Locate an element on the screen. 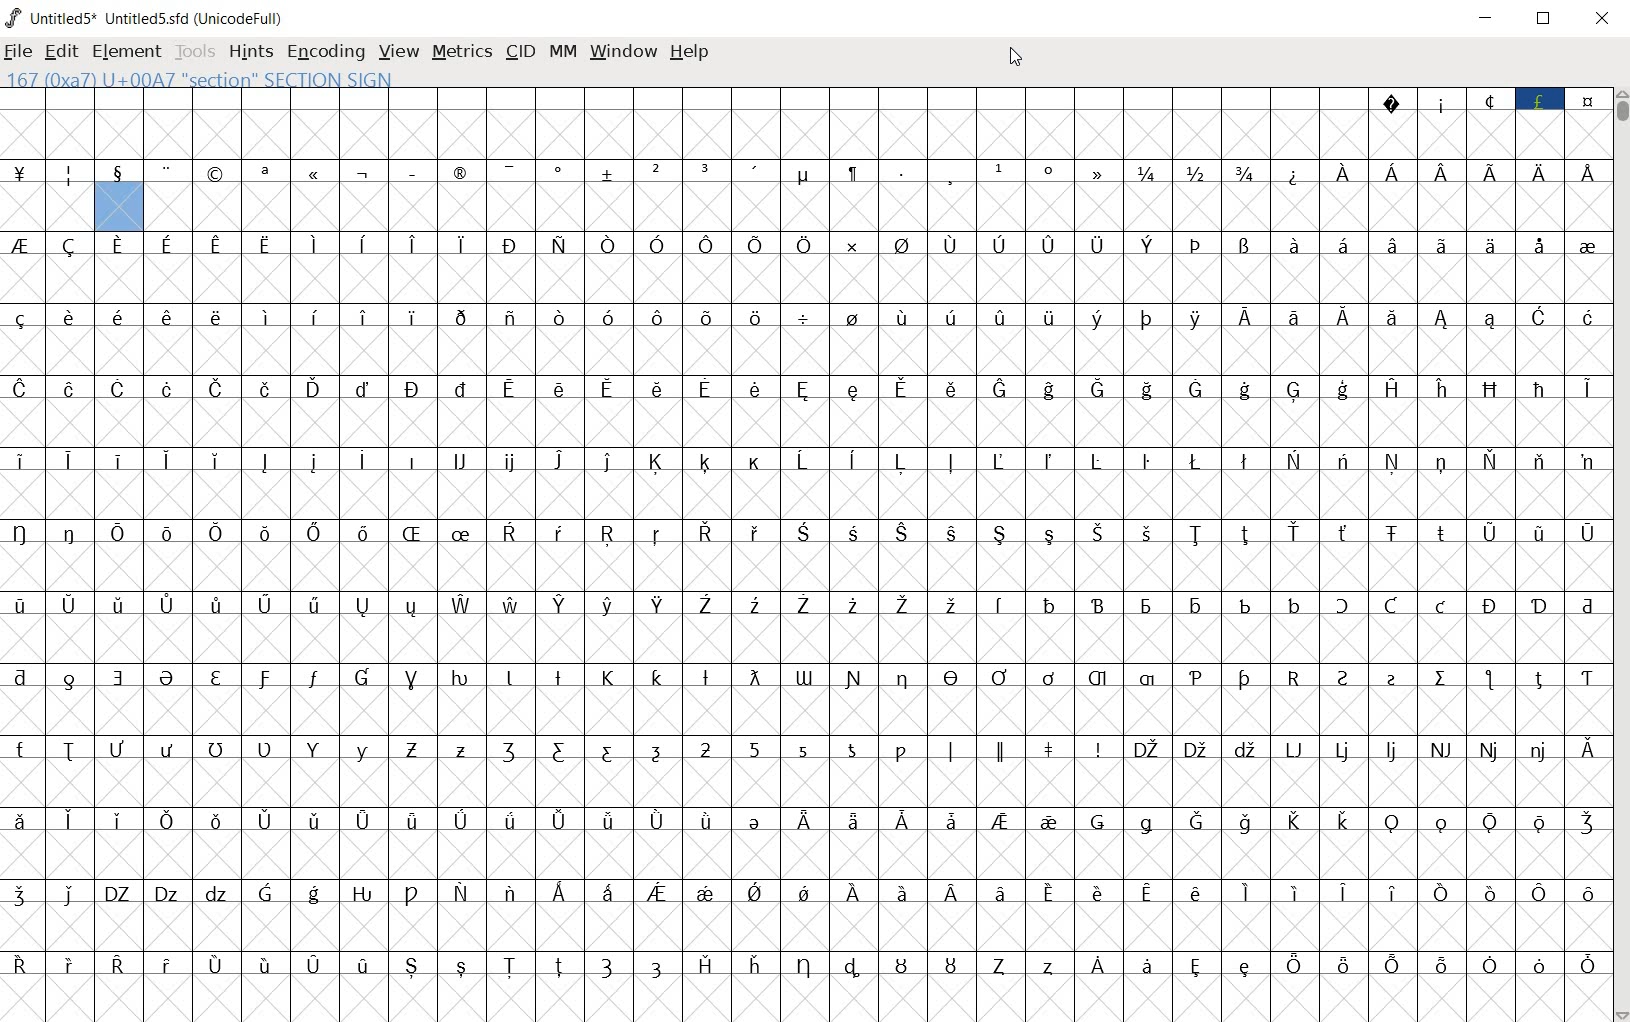  empty cells is located at coordinates (808, 423).